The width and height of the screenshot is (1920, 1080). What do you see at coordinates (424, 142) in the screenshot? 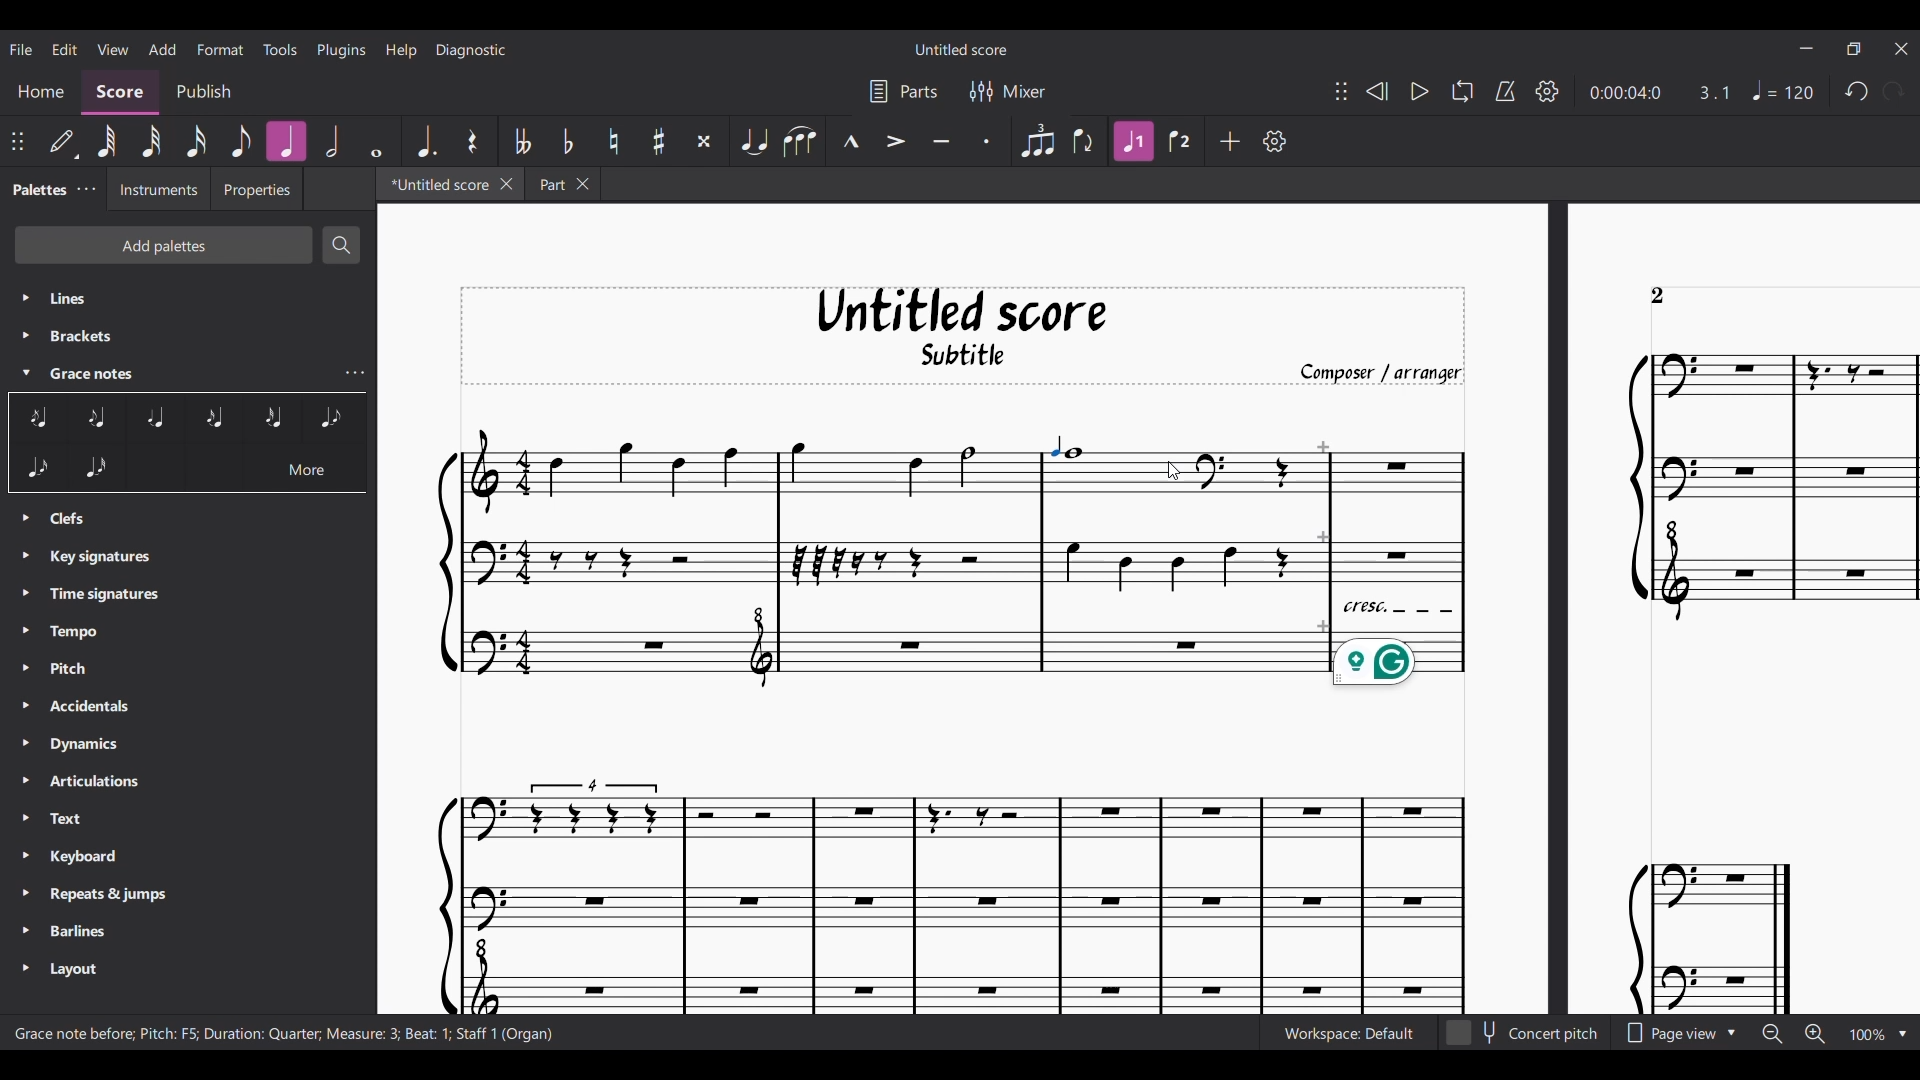
I see `Augmentation dot` at bounding box center [424, 142].